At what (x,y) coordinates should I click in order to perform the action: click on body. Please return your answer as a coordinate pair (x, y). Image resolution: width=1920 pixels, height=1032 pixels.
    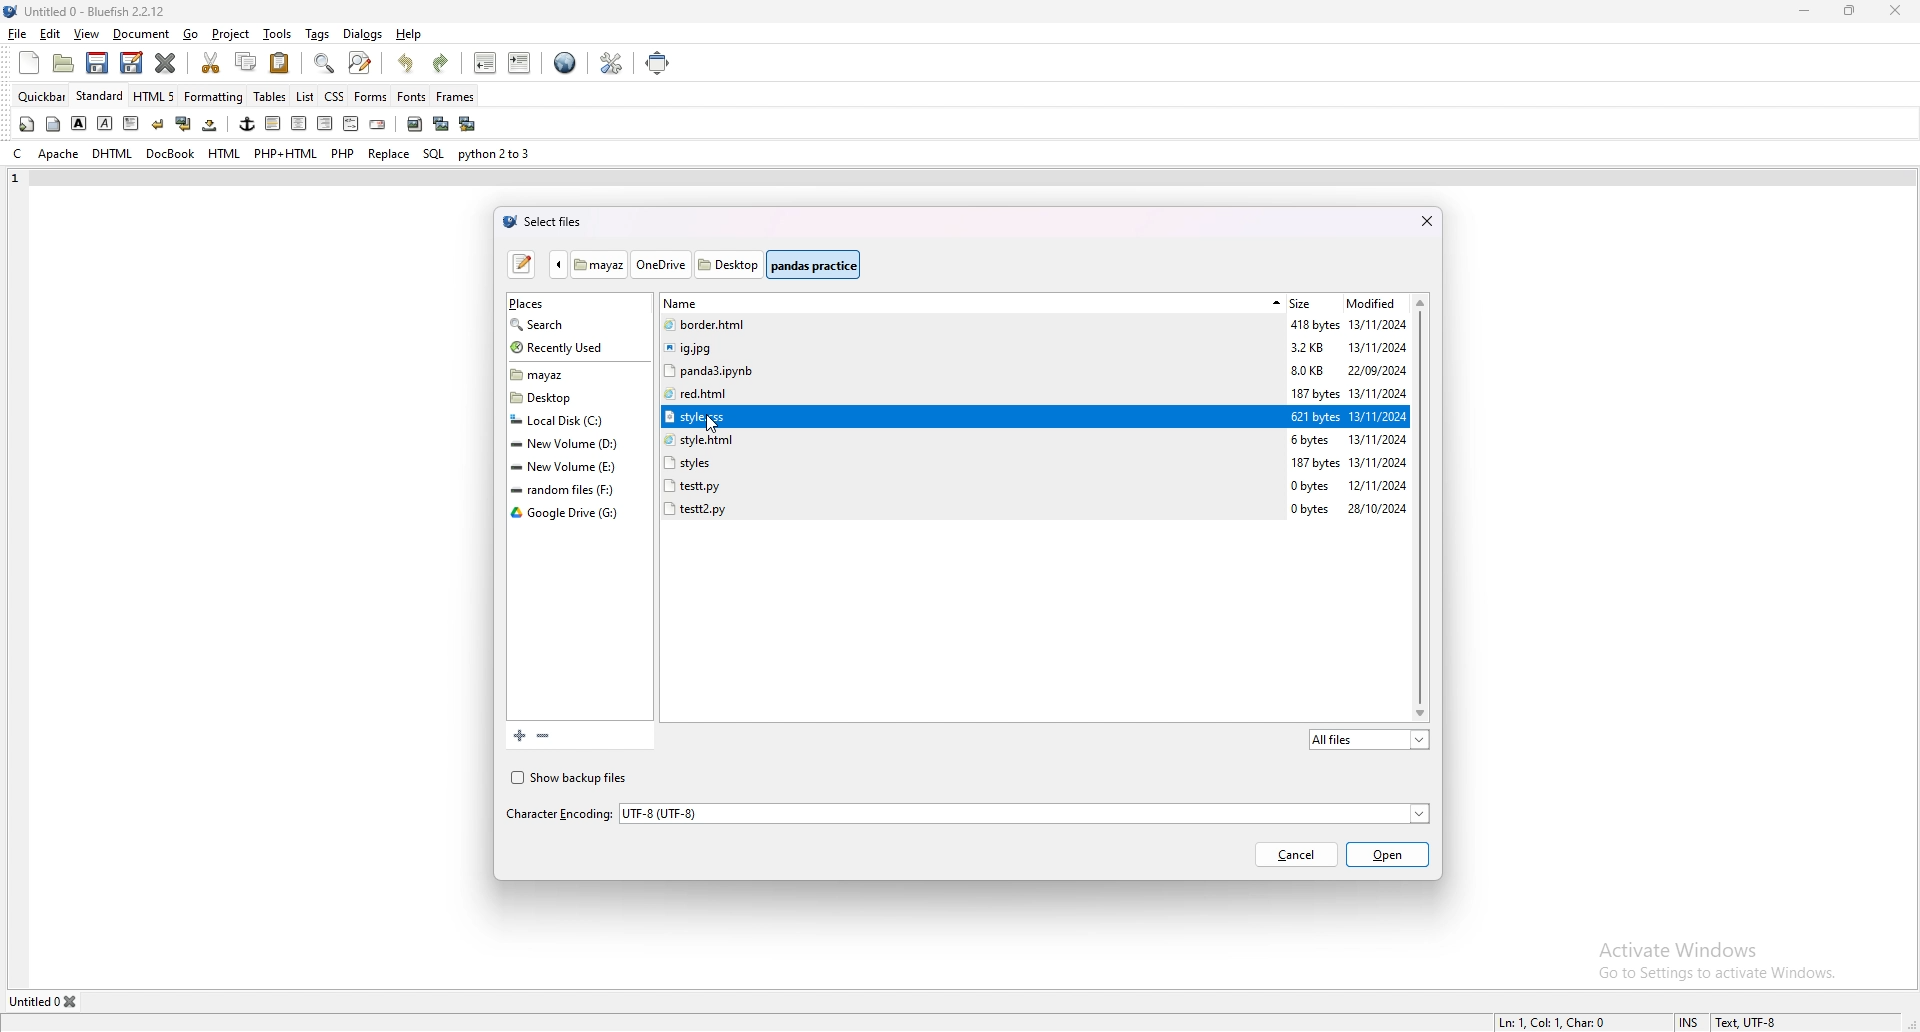
    Looking at the image, I should click on (53, 125).